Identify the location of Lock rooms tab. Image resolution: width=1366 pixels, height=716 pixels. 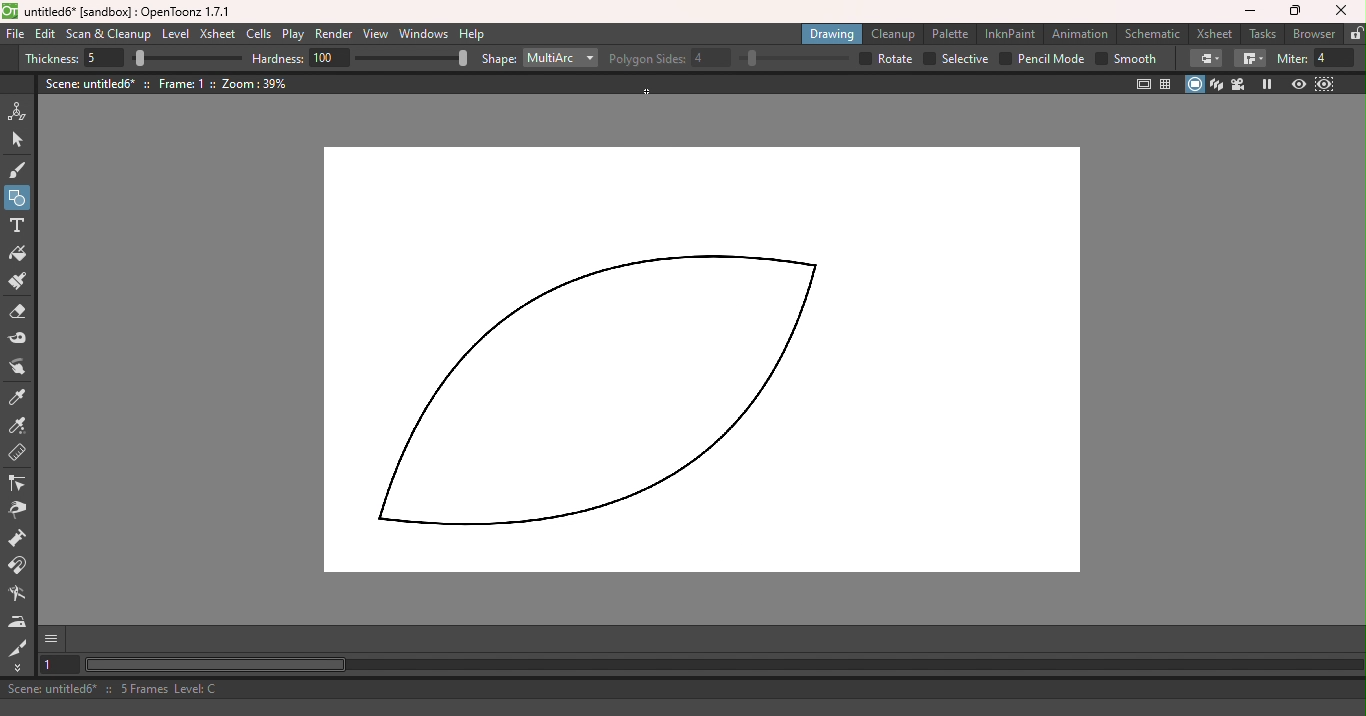
(1355, 33).